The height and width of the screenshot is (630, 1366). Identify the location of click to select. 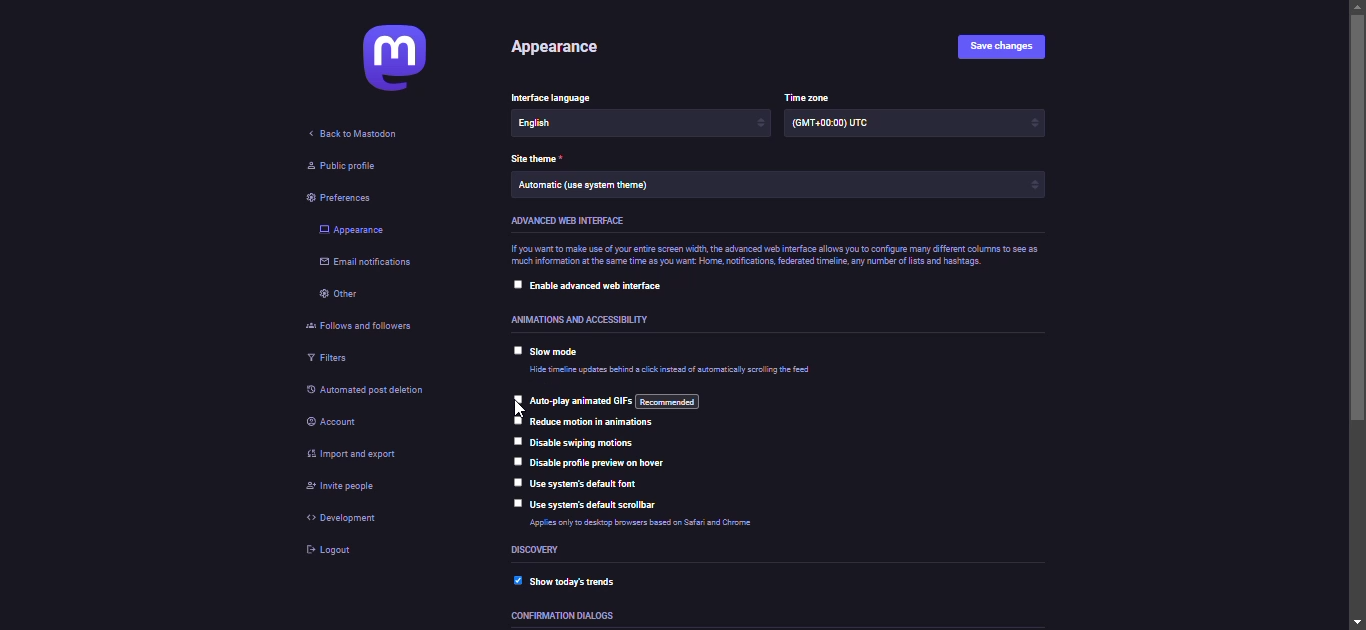
(513, 503).